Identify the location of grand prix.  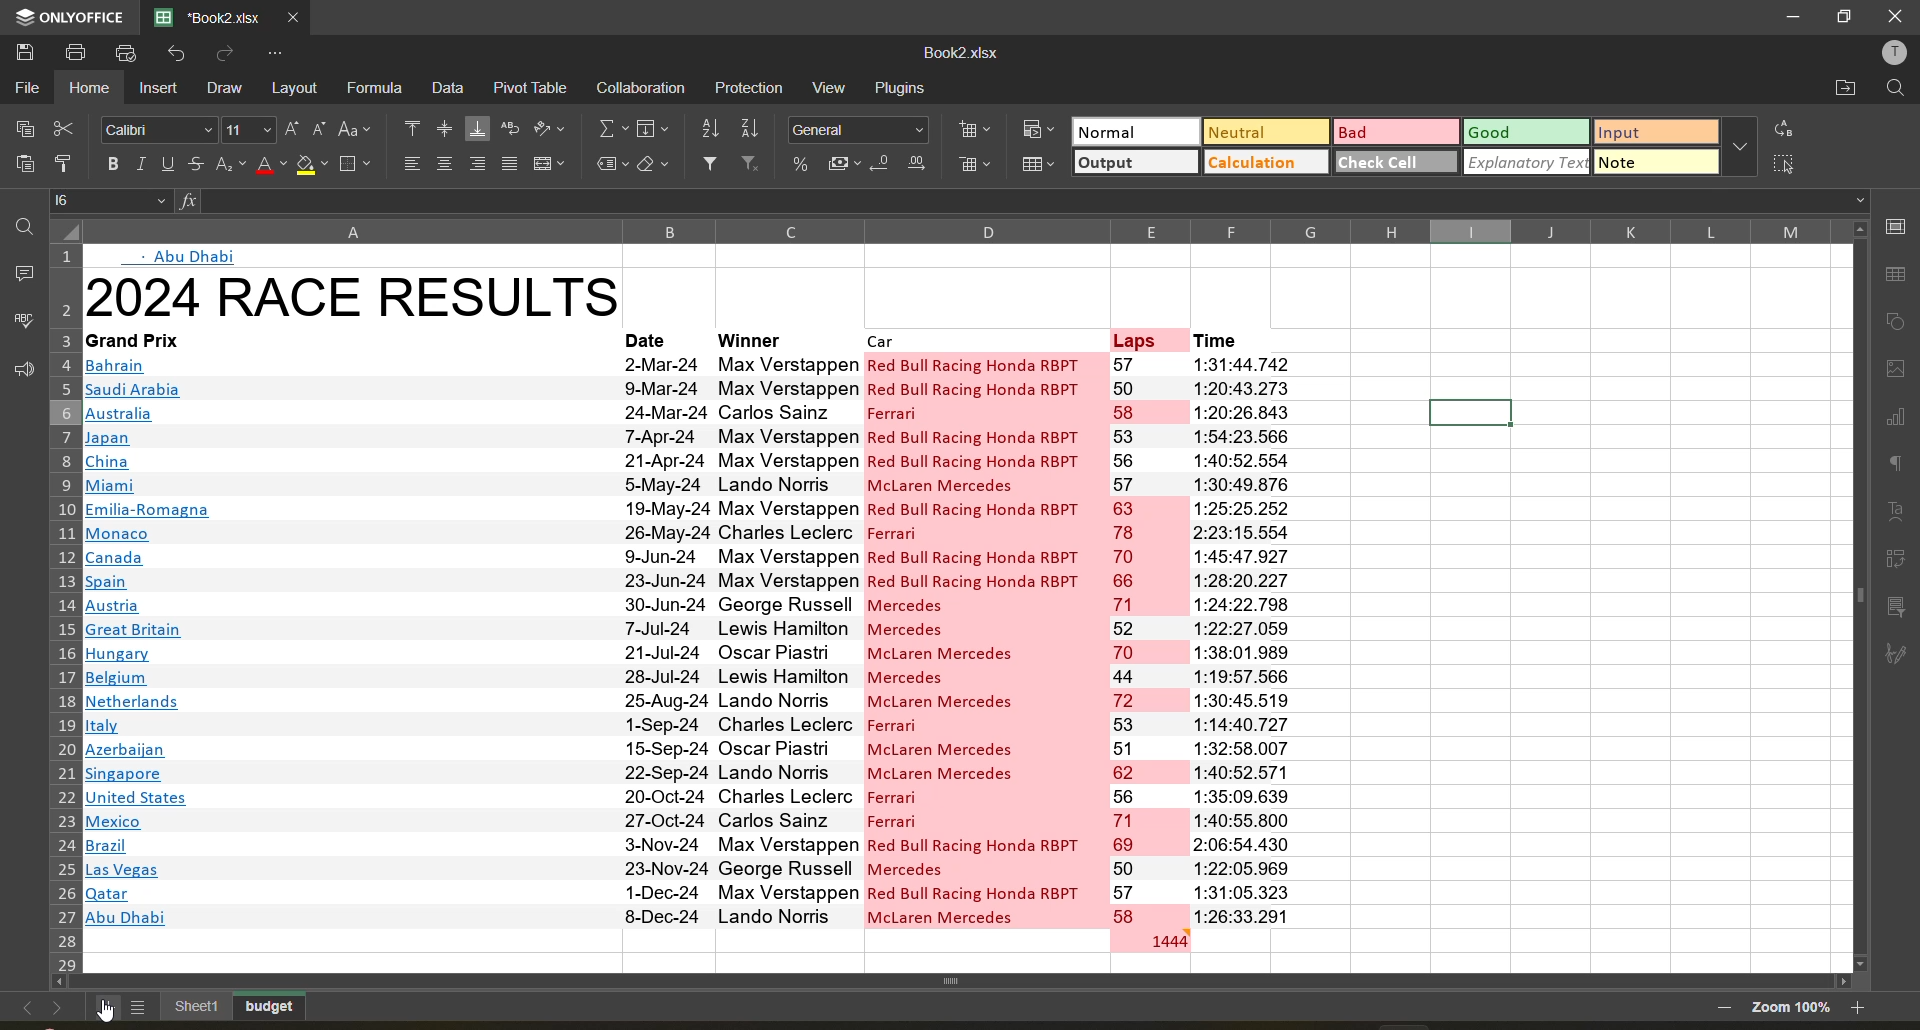
(338, 338).